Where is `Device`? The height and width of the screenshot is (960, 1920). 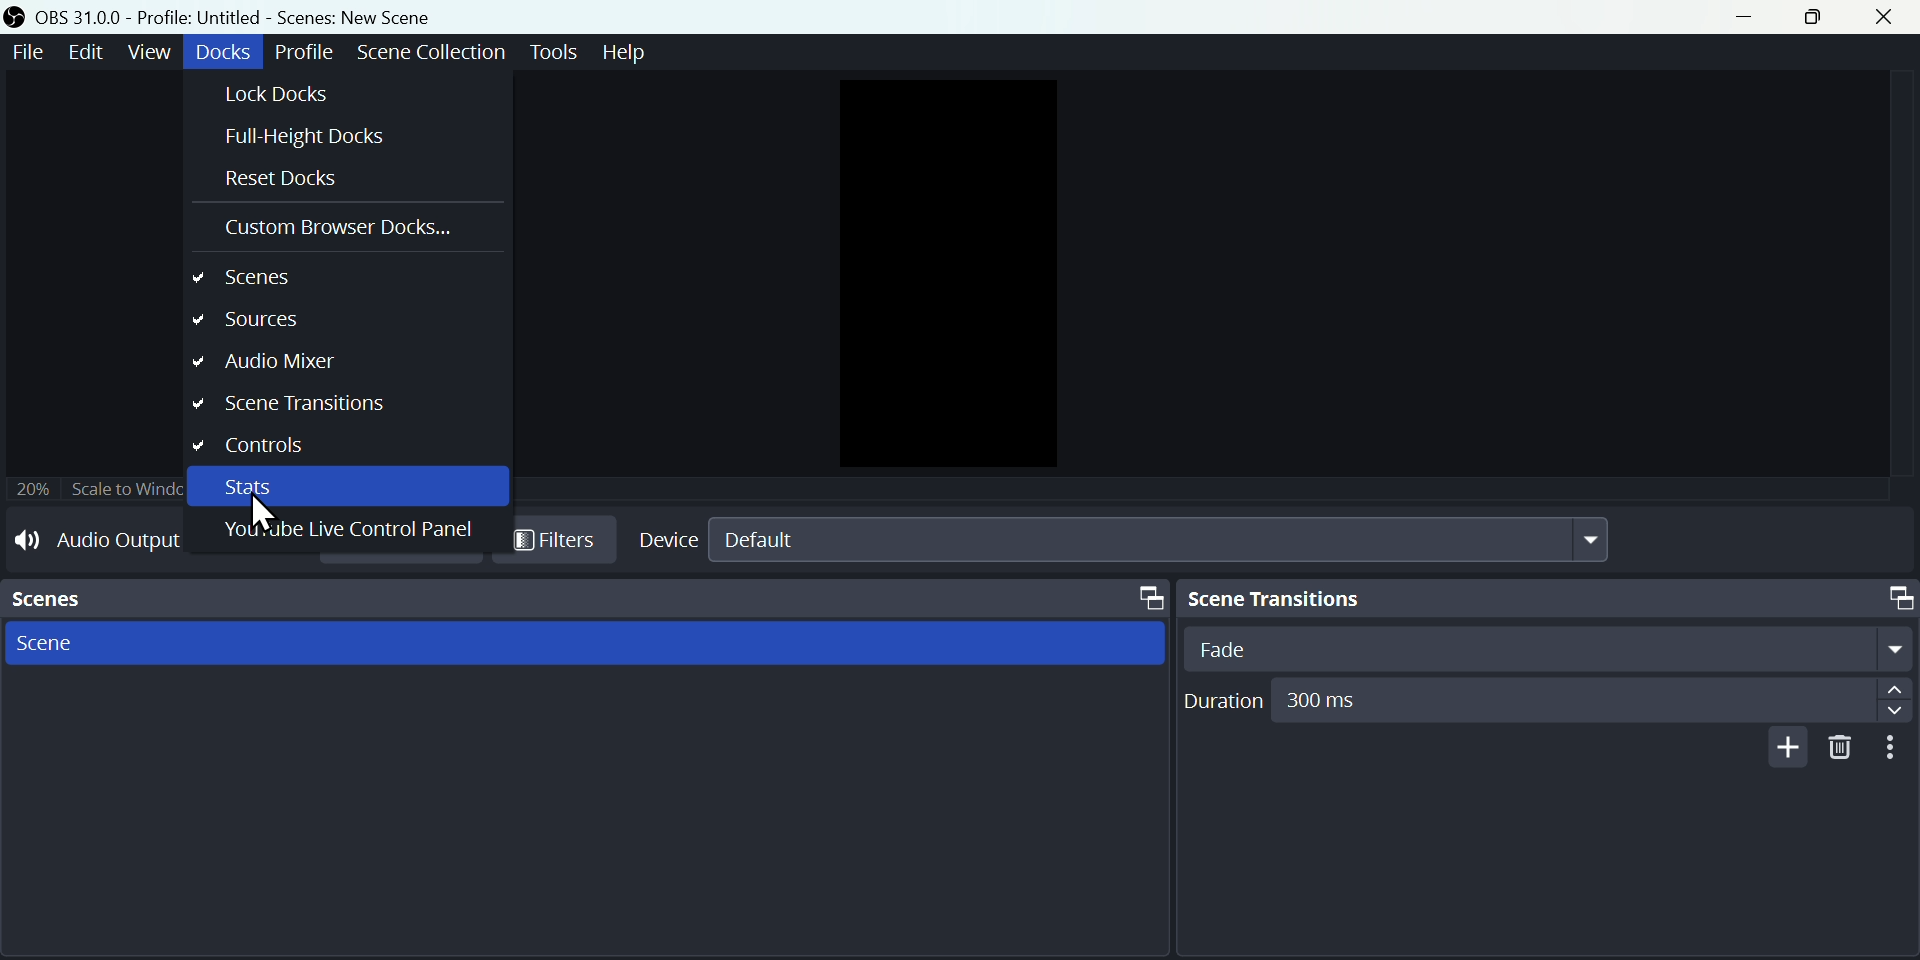 Device is located at coordinates (665, 539).